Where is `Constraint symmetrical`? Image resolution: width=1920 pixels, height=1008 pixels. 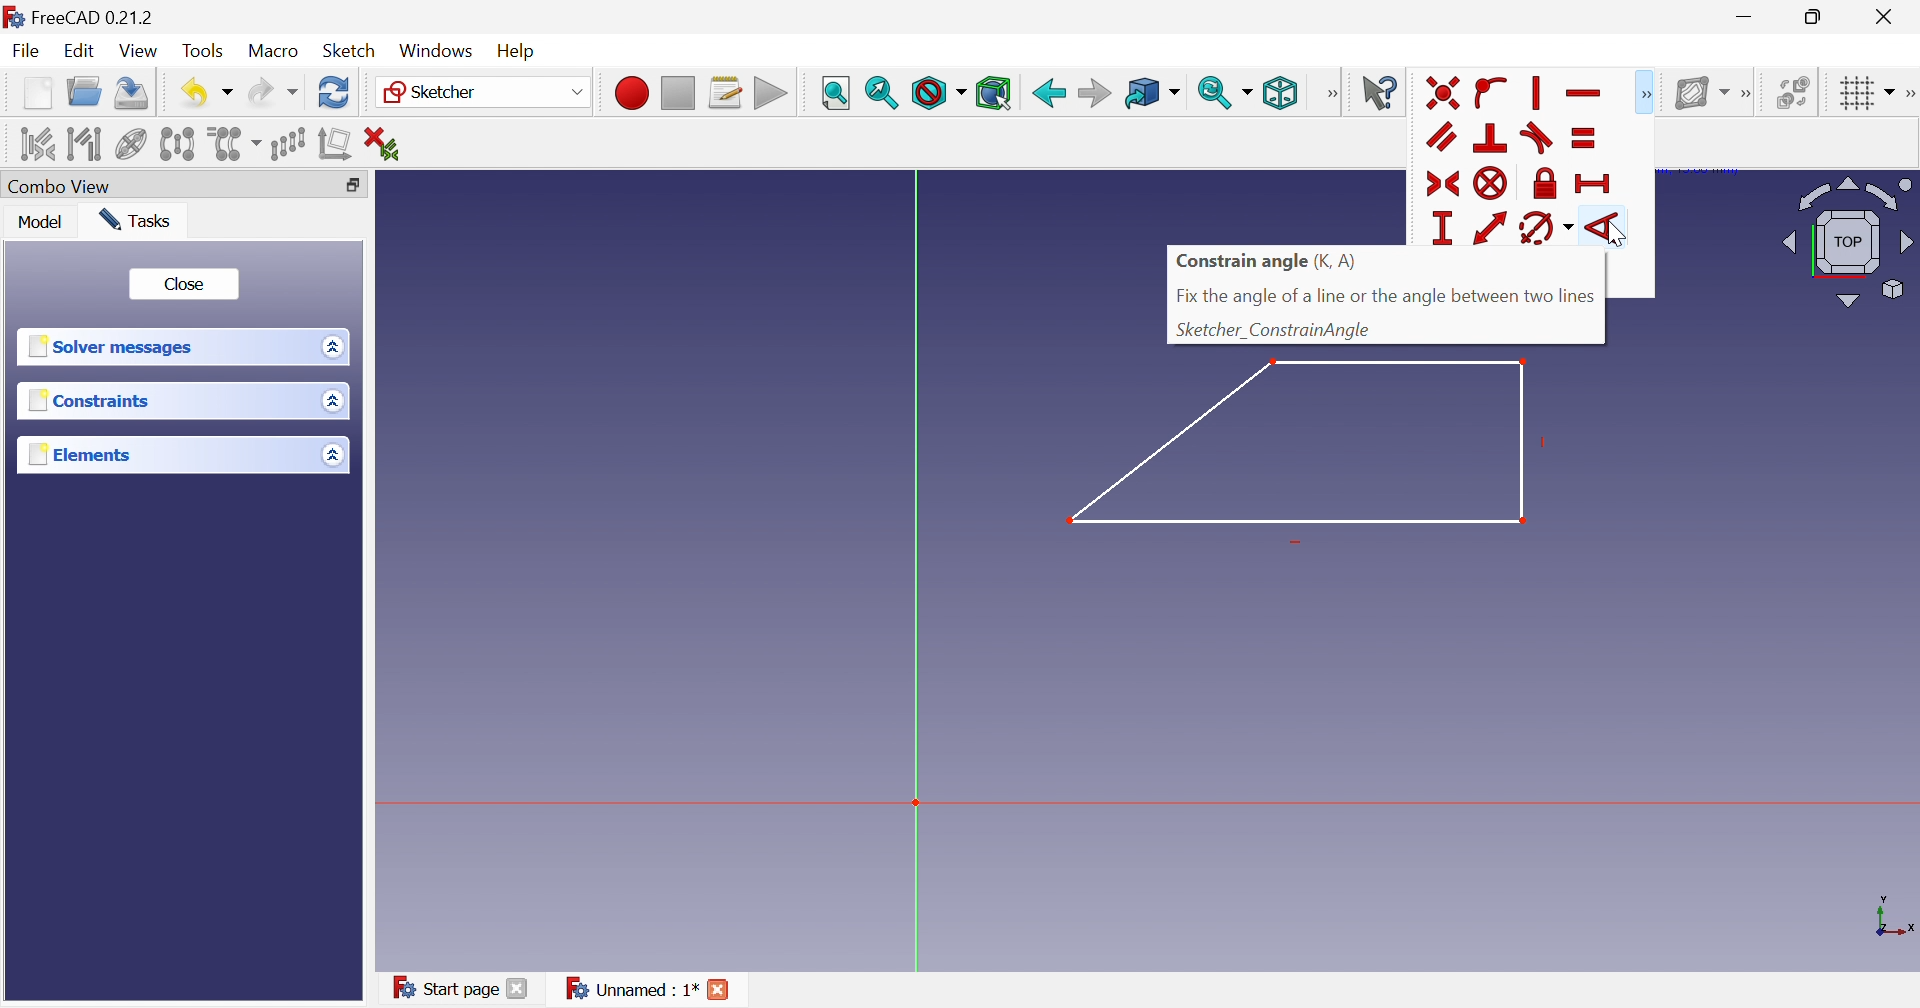 Constraint symmetrical is located at coordinates (1443, 183).